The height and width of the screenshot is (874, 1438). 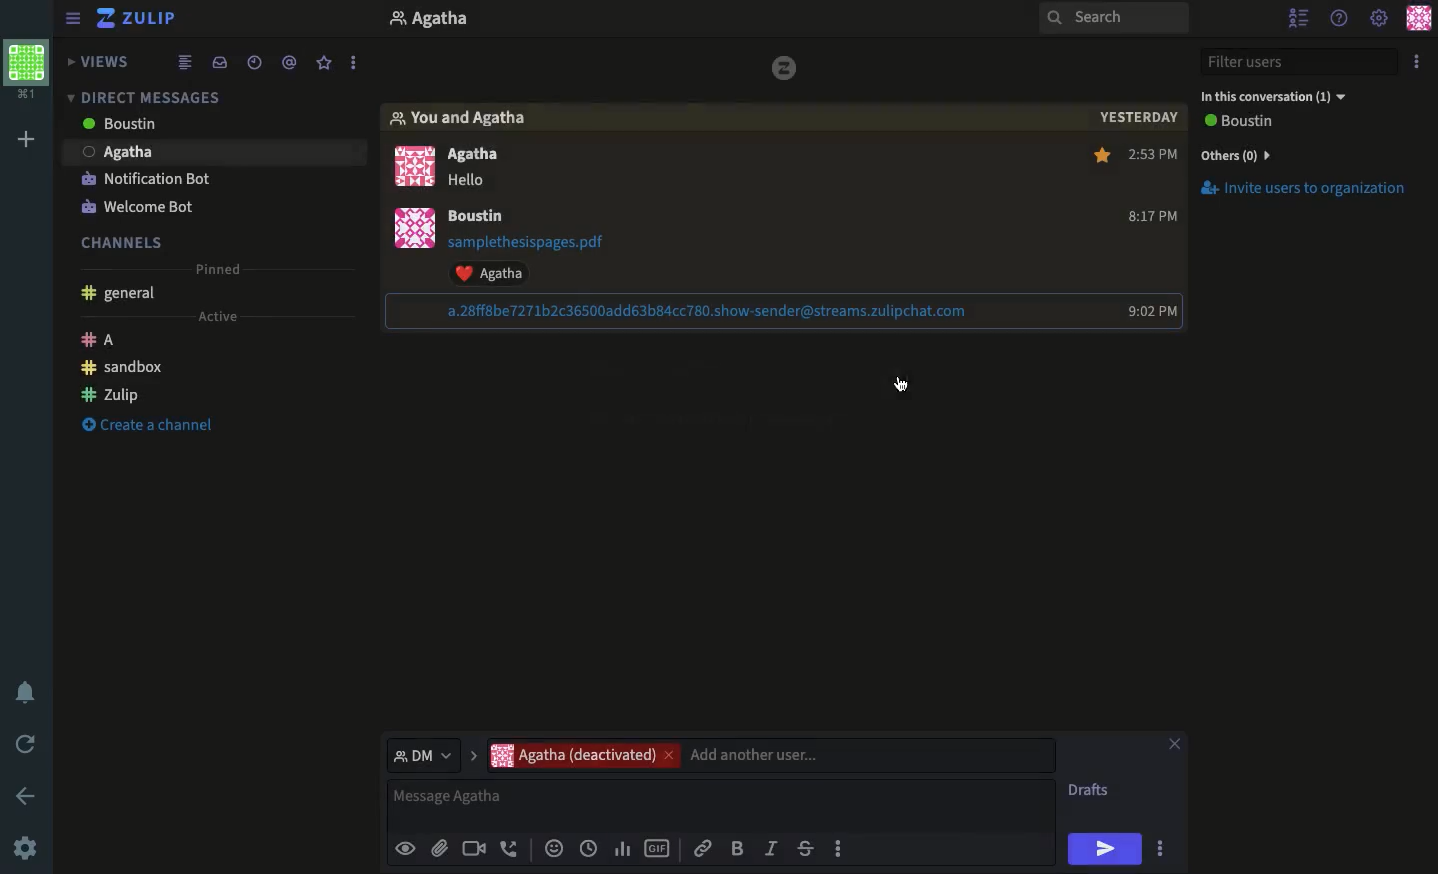 I want to click on Active, so click(x=215, y=317).